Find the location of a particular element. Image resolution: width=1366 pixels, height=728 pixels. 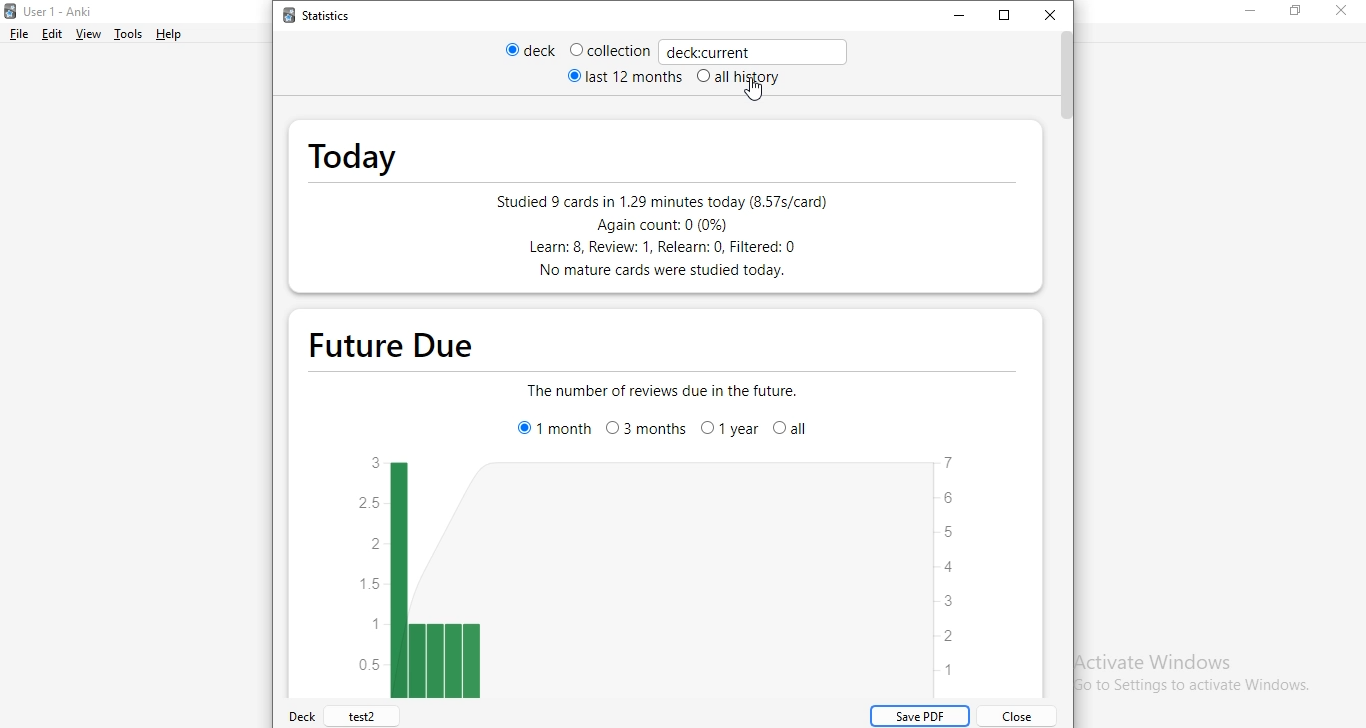

help is located at coordinates (179, 34).